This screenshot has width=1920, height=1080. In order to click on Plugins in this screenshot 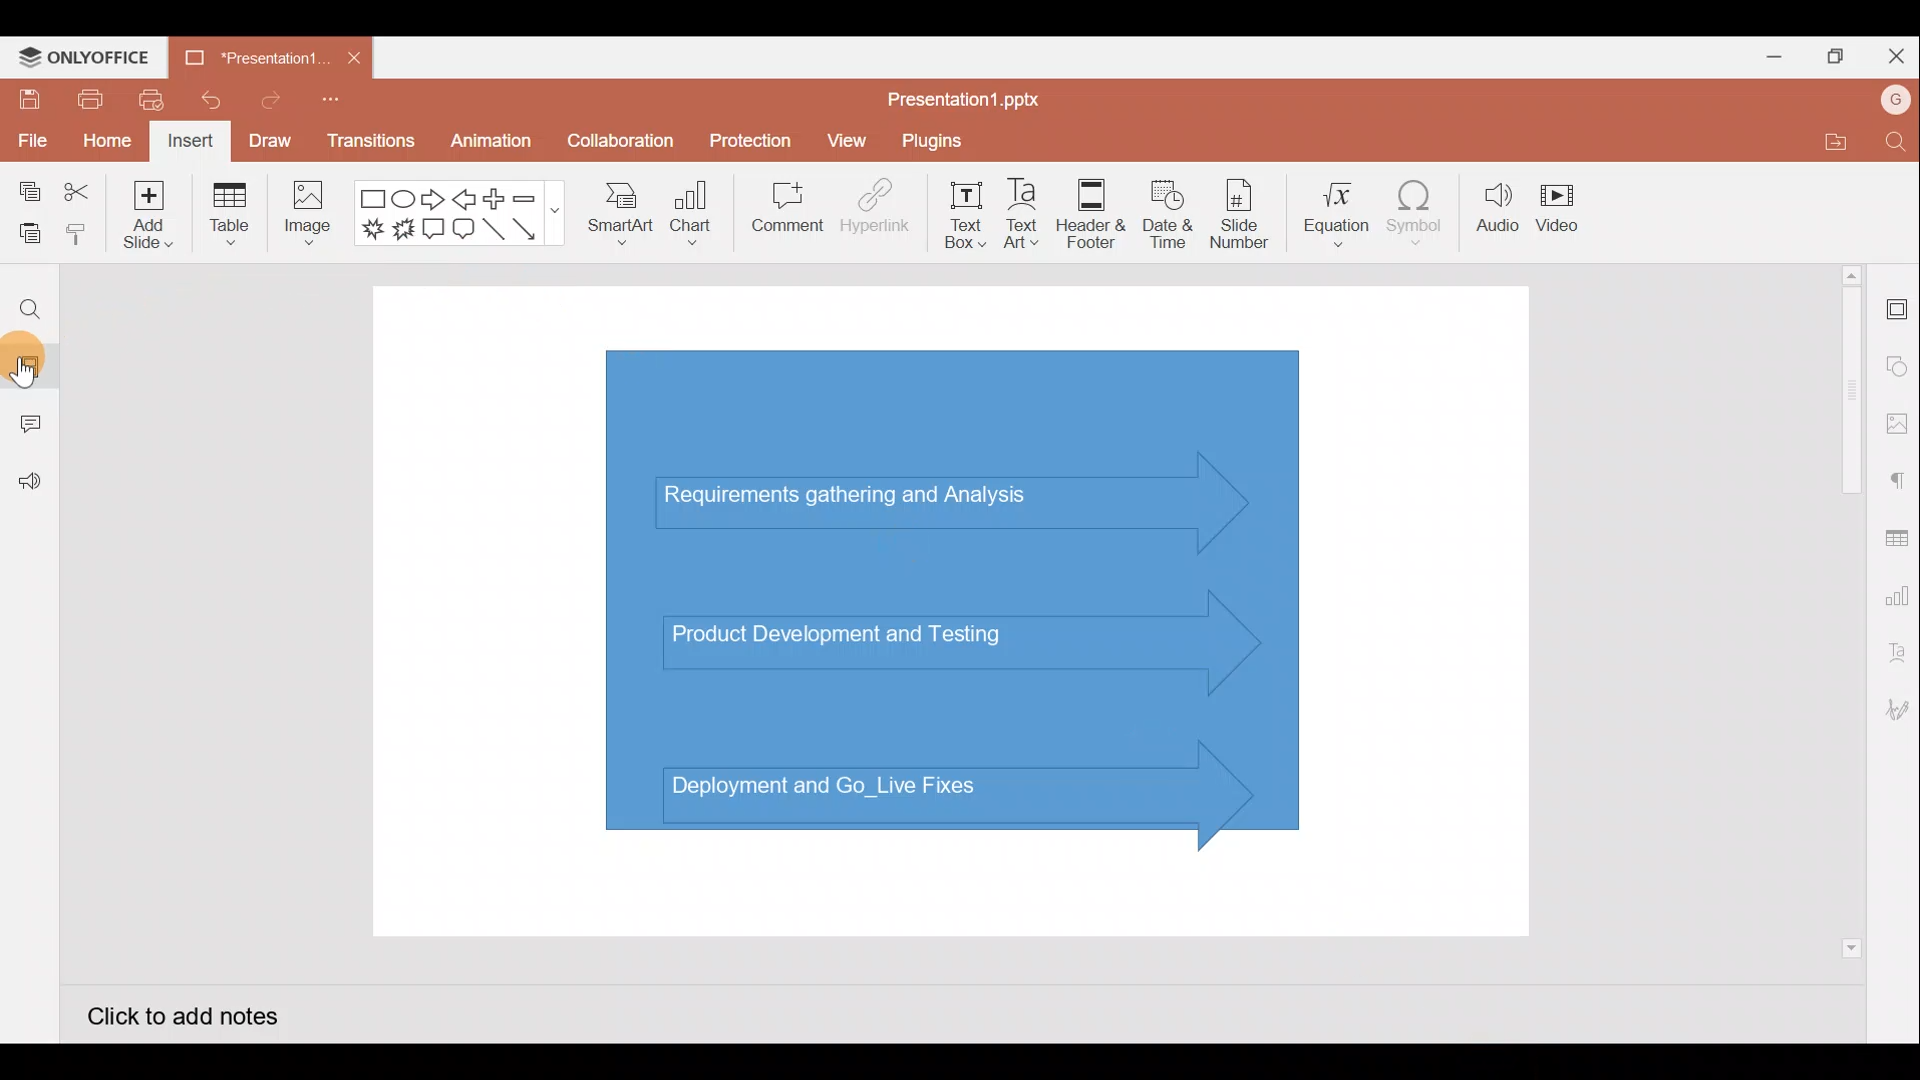, I will do `click(941, 143)`.